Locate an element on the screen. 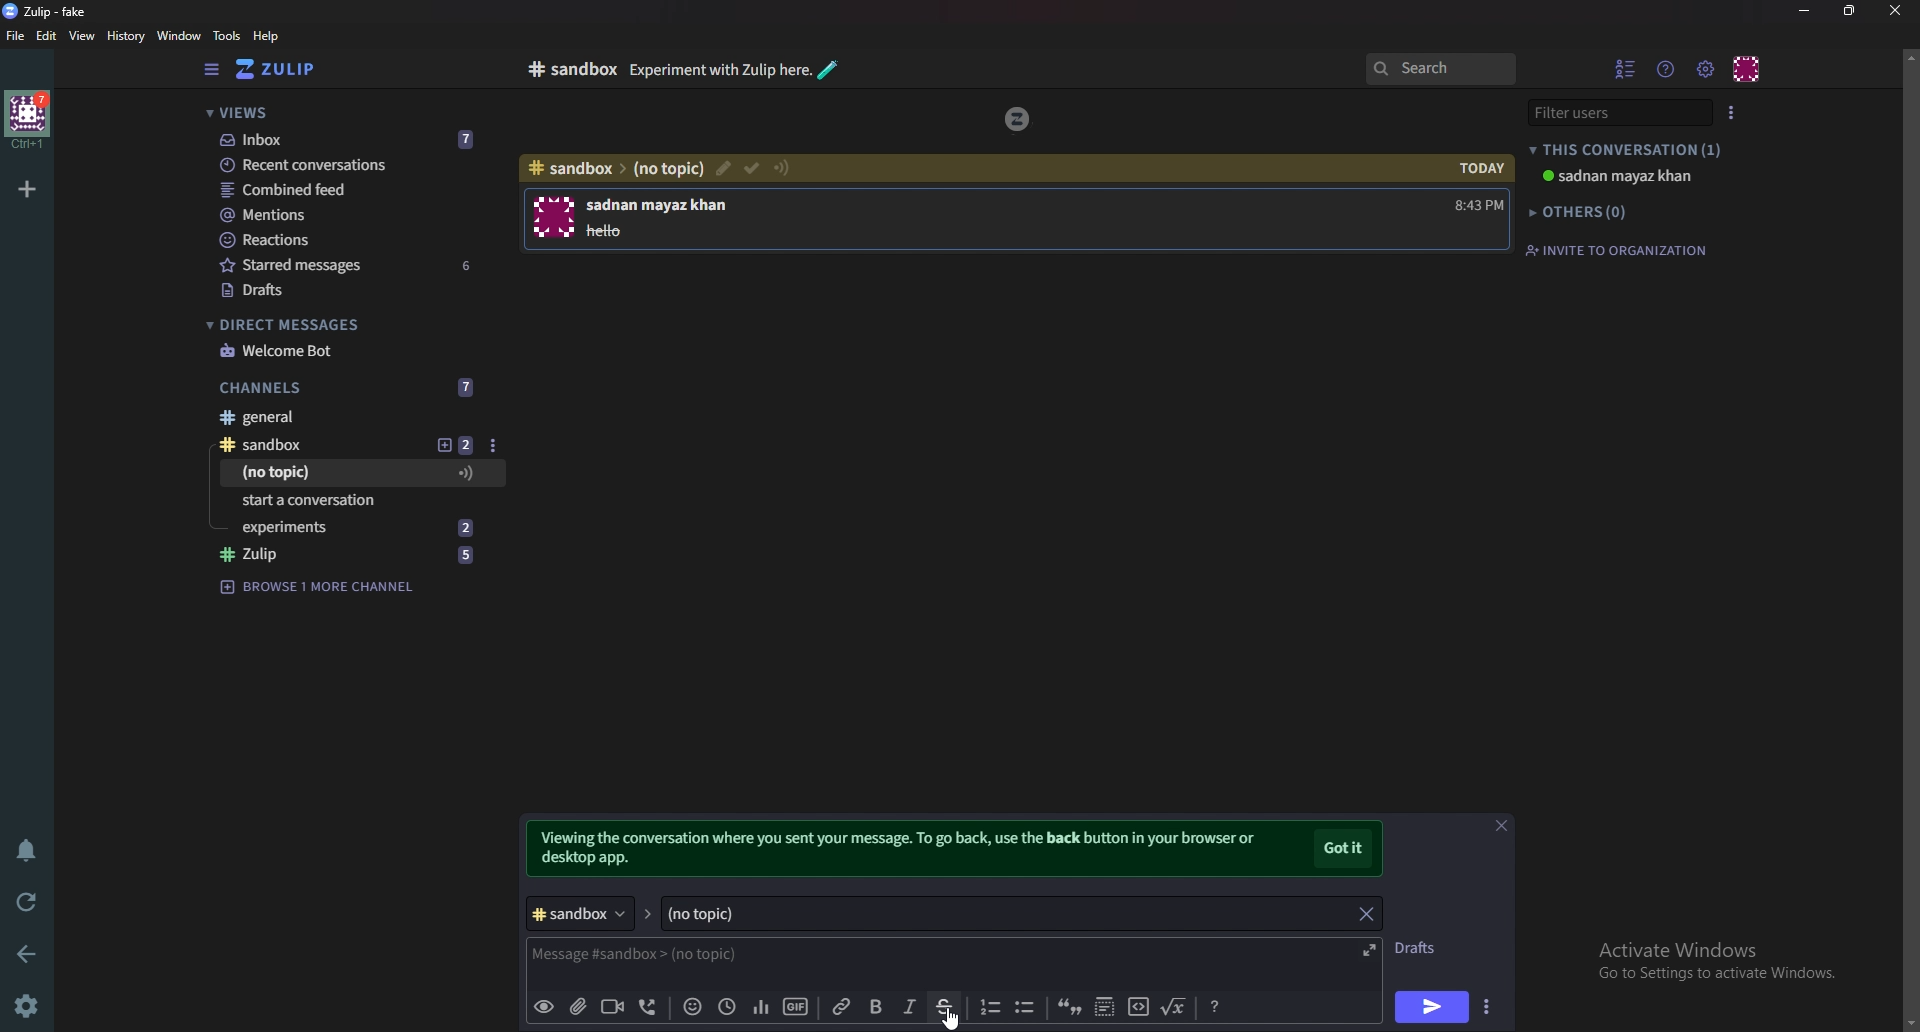  viewing the conversation where you sent your message. To go back use the back button in your browser or desktop app. is located at coordinates (916, 846).